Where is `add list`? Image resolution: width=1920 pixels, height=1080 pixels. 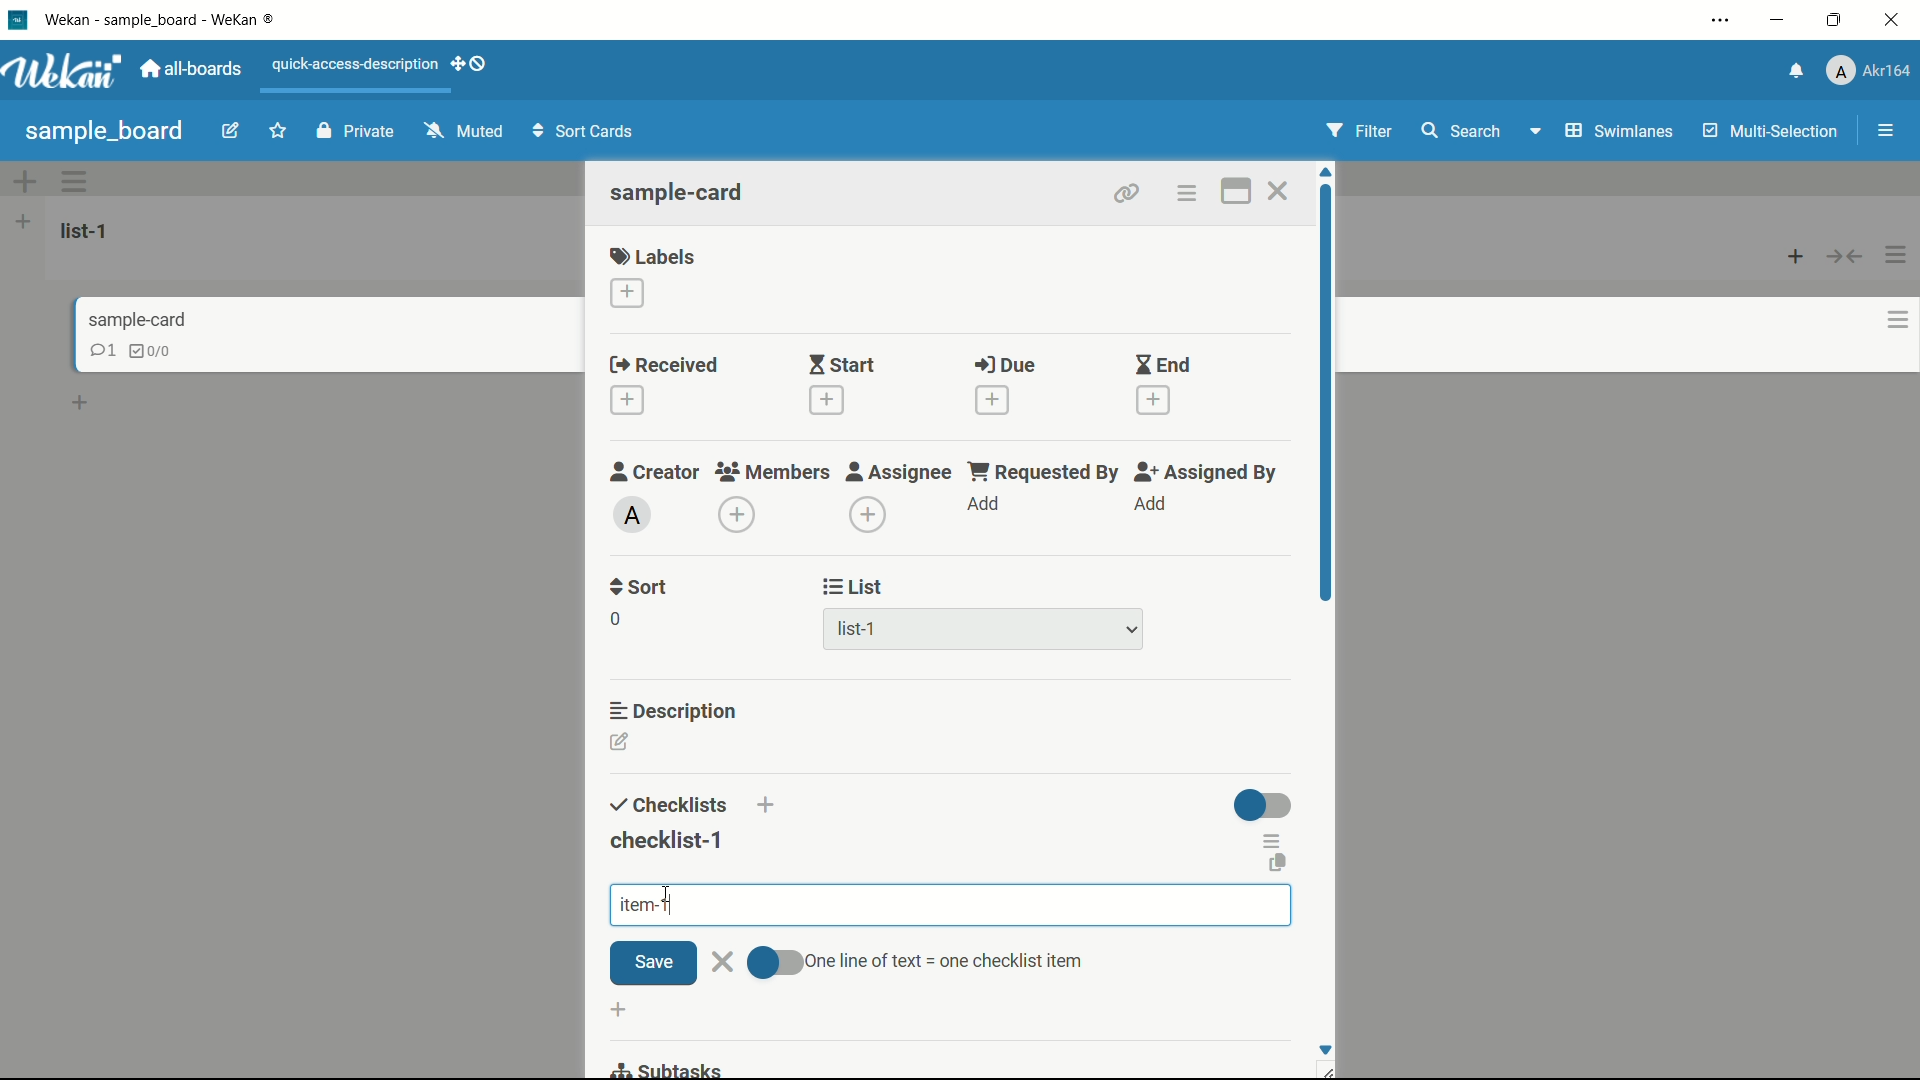
add list is located at coordinates (24, 224).